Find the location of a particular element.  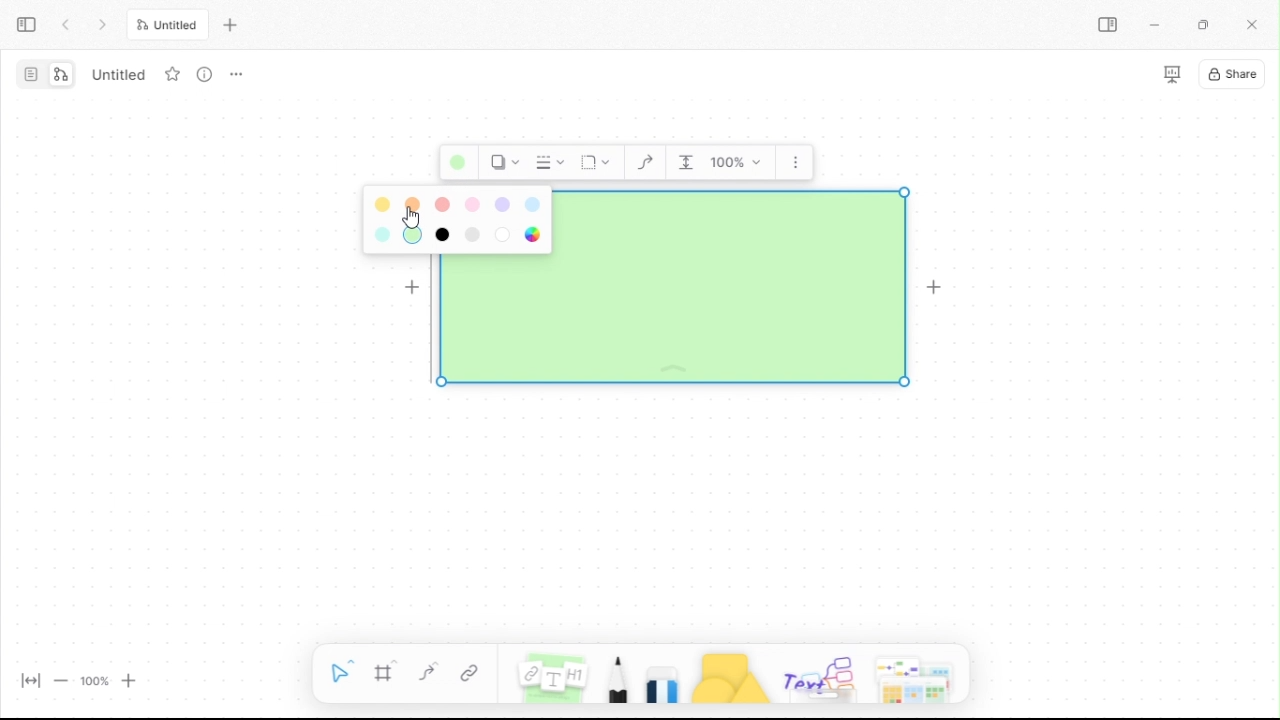

Zoom is located at coordinates (738, 163).